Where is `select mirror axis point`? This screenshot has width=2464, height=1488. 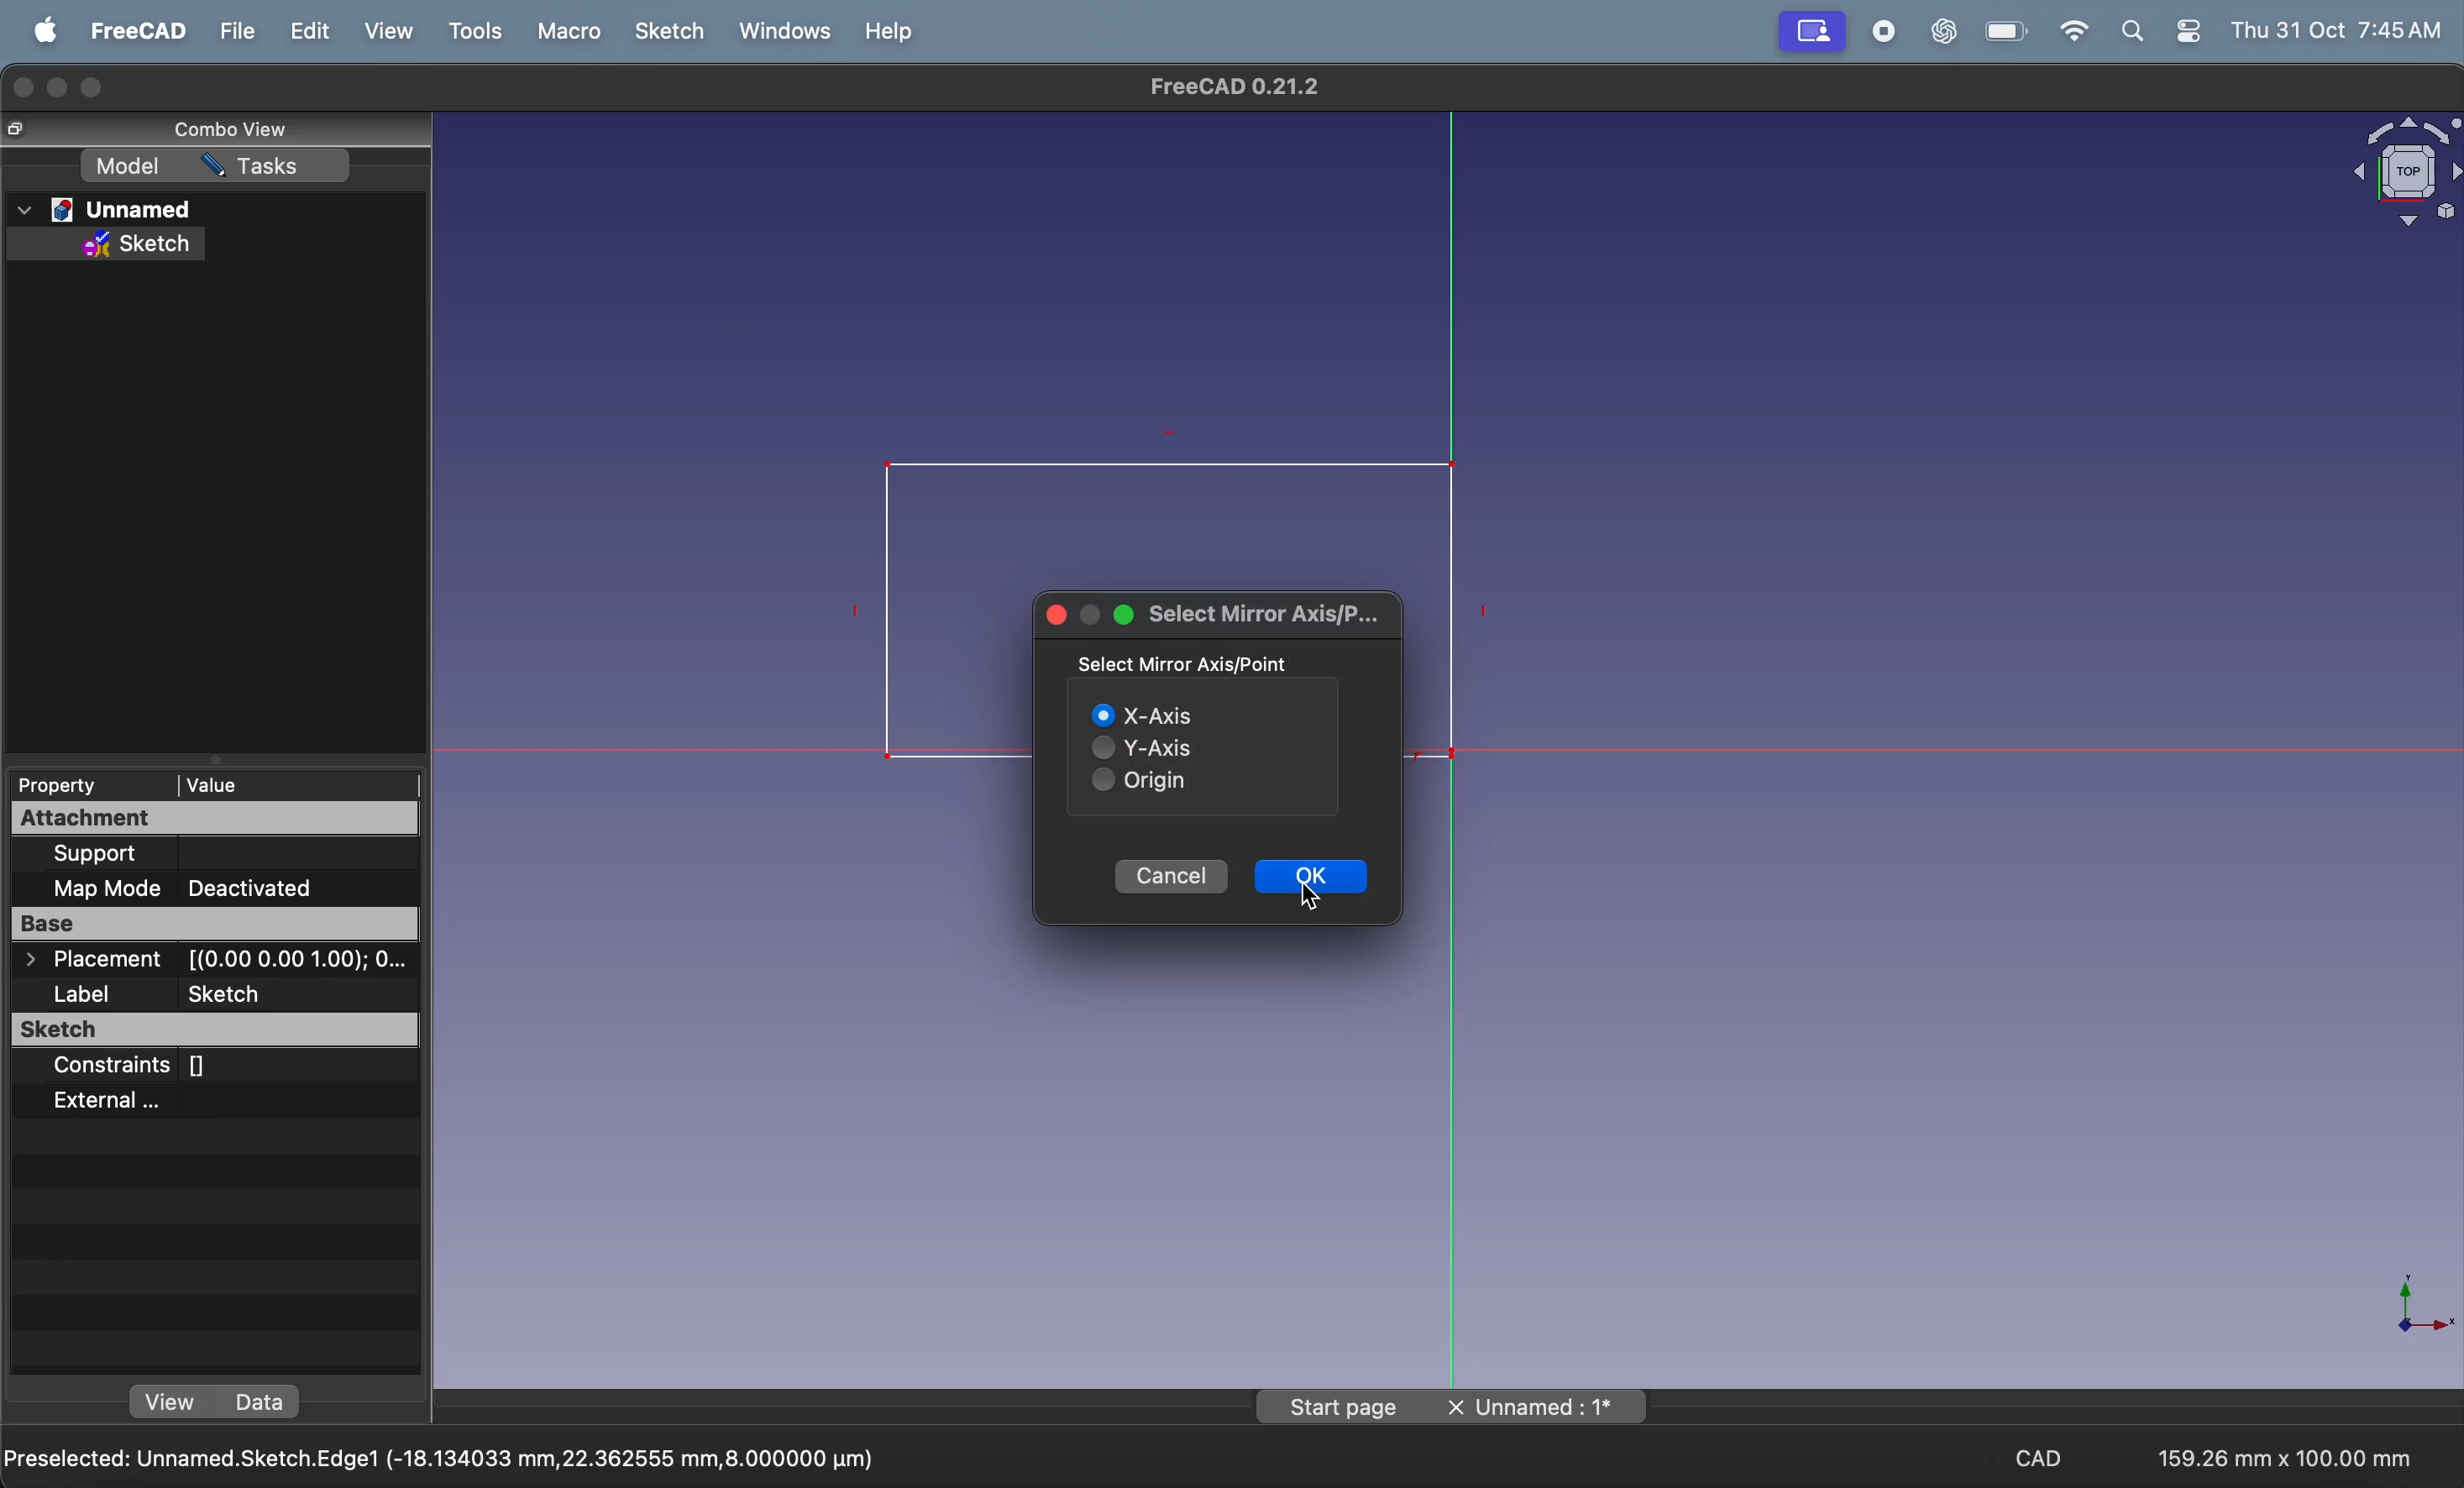 select mirror axis point is located at coordinates (1201, 664).